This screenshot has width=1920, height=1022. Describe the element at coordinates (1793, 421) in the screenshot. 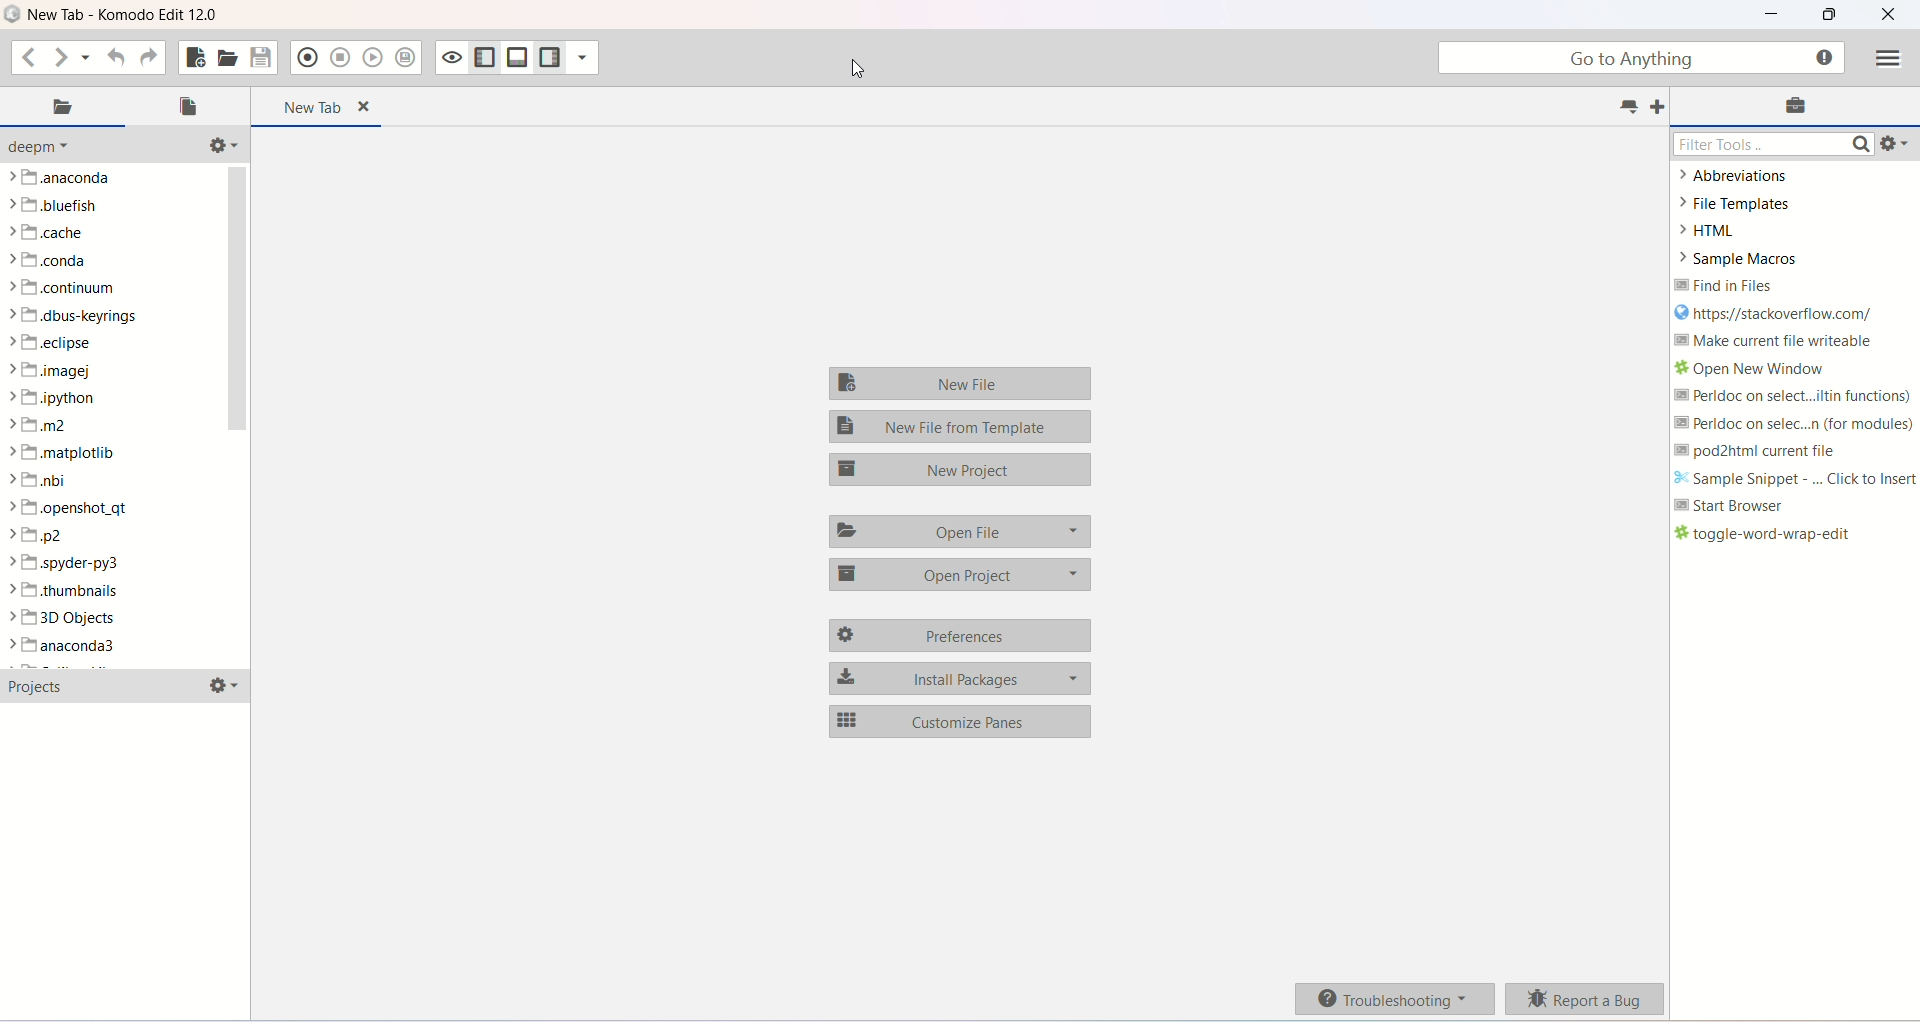

I see `perldoc (for modules)` at that location.